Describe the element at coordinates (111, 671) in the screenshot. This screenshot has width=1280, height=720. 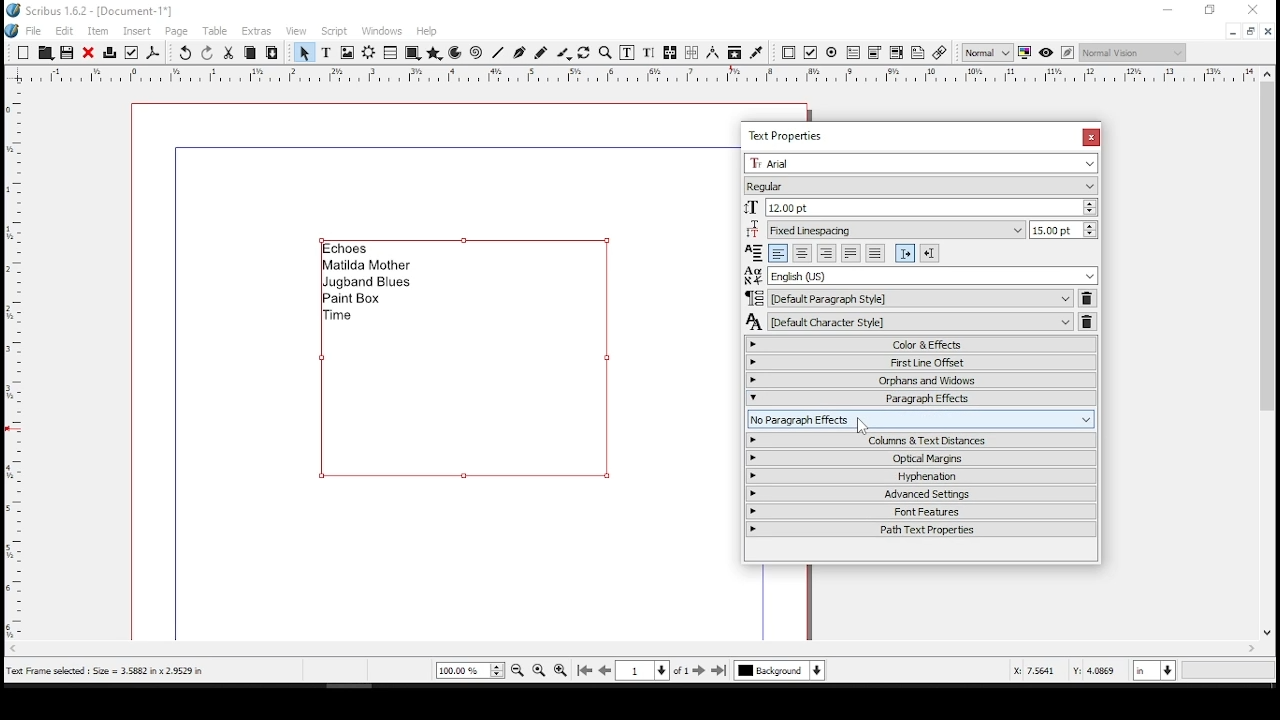
I see `text frame selected: size = 3.5882 x 2.9529 in` at that location.